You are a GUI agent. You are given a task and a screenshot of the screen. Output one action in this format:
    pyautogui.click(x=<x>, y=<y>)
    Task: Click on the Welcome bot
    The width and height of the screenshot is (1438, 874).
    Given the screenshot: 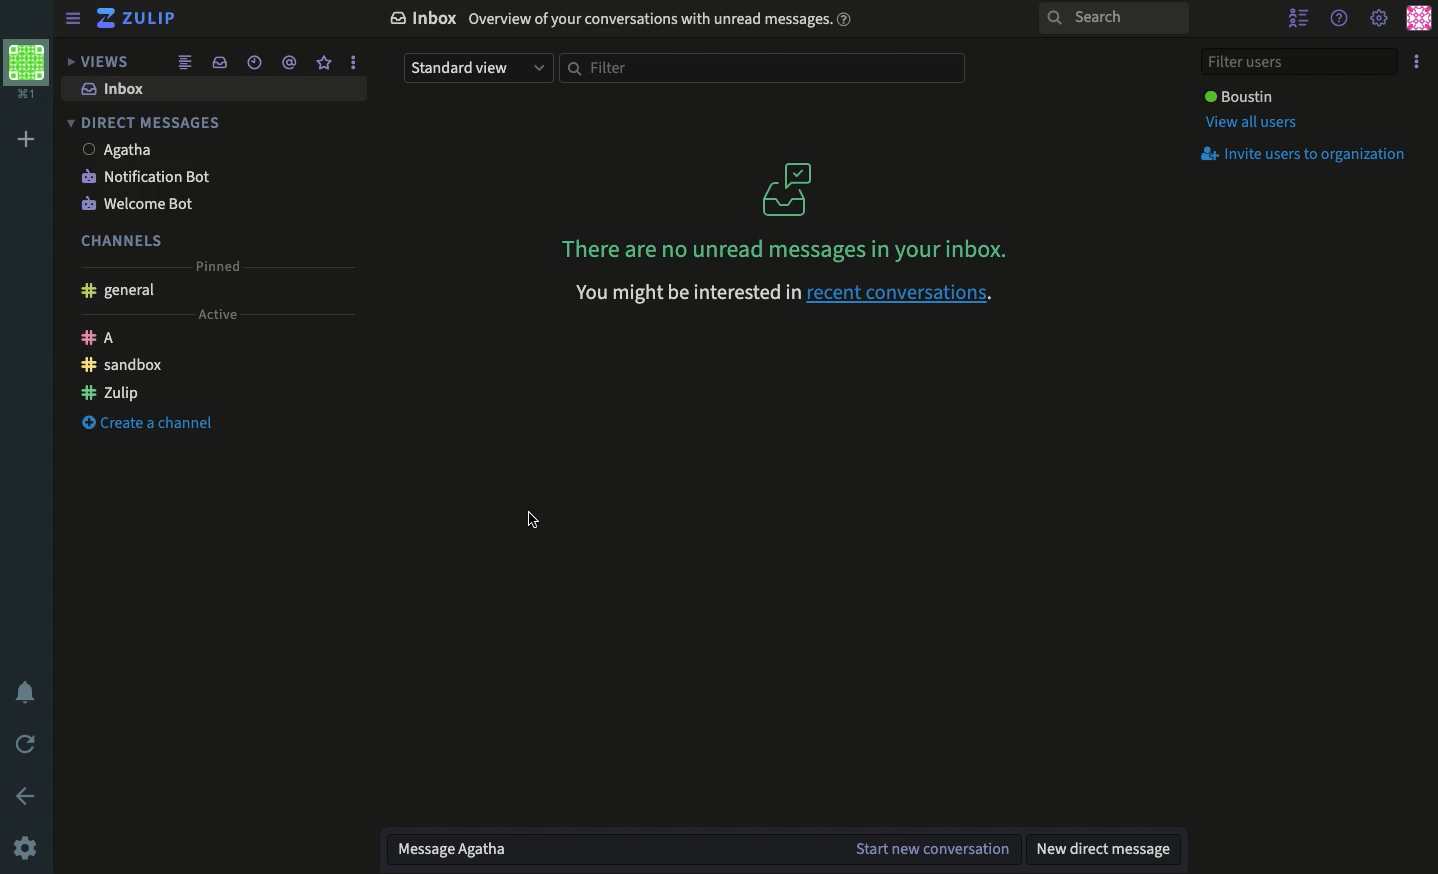 What is the action you would take?
    pyautogui.click(x=142, y=203)
    